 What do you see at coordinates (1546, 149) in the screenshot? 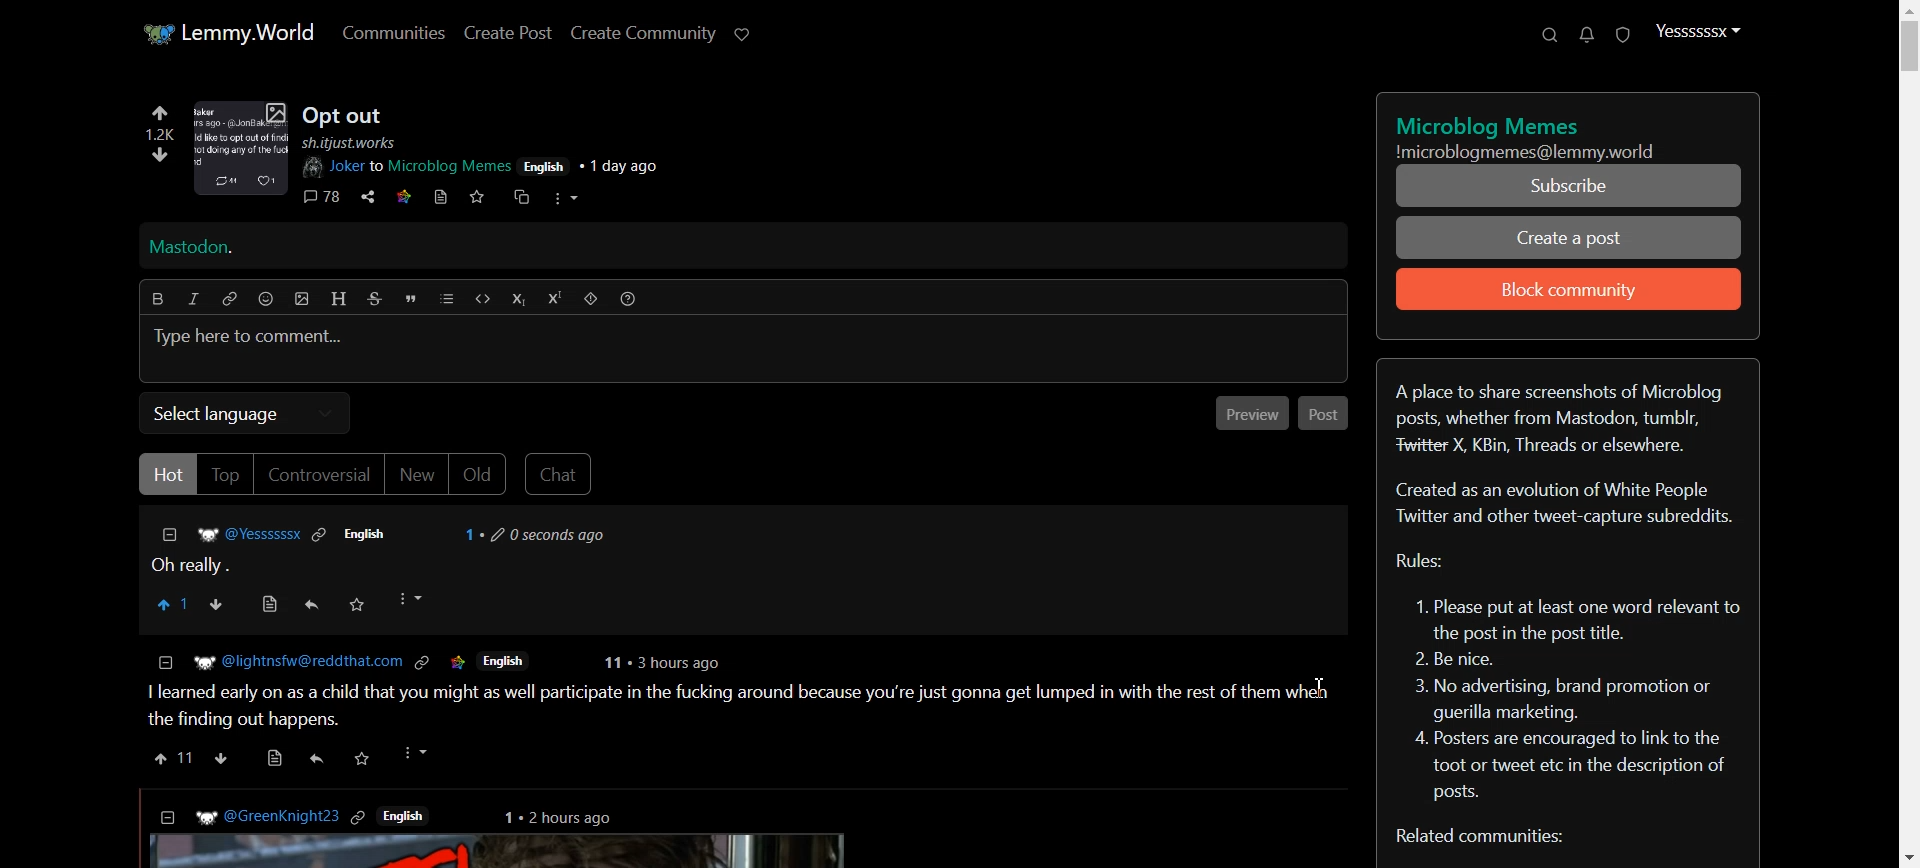
I see `Text` at bounding box center [1546, 149].